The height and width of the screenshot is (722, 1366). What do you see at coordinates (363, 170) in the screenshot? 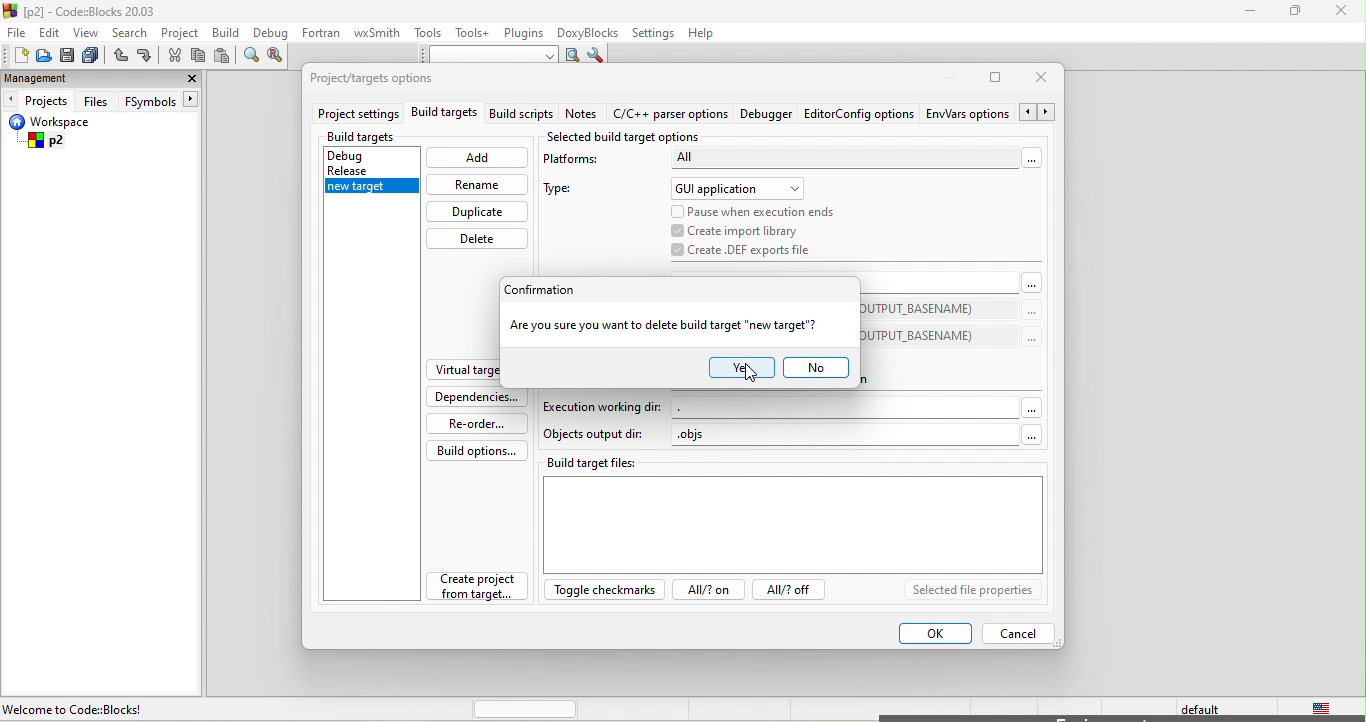
I see `release` at bounding box center [363, 170].